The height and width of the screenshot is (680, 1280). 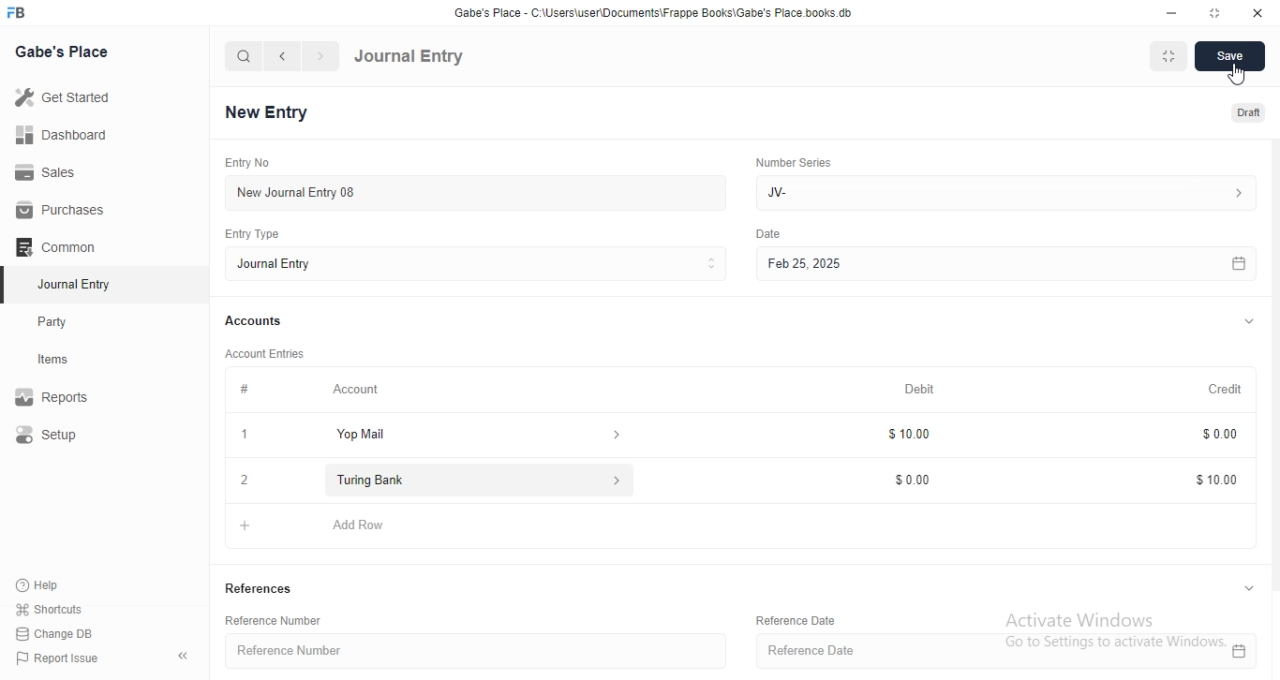 I want to click on cursor, so click(x=1232, y=77).